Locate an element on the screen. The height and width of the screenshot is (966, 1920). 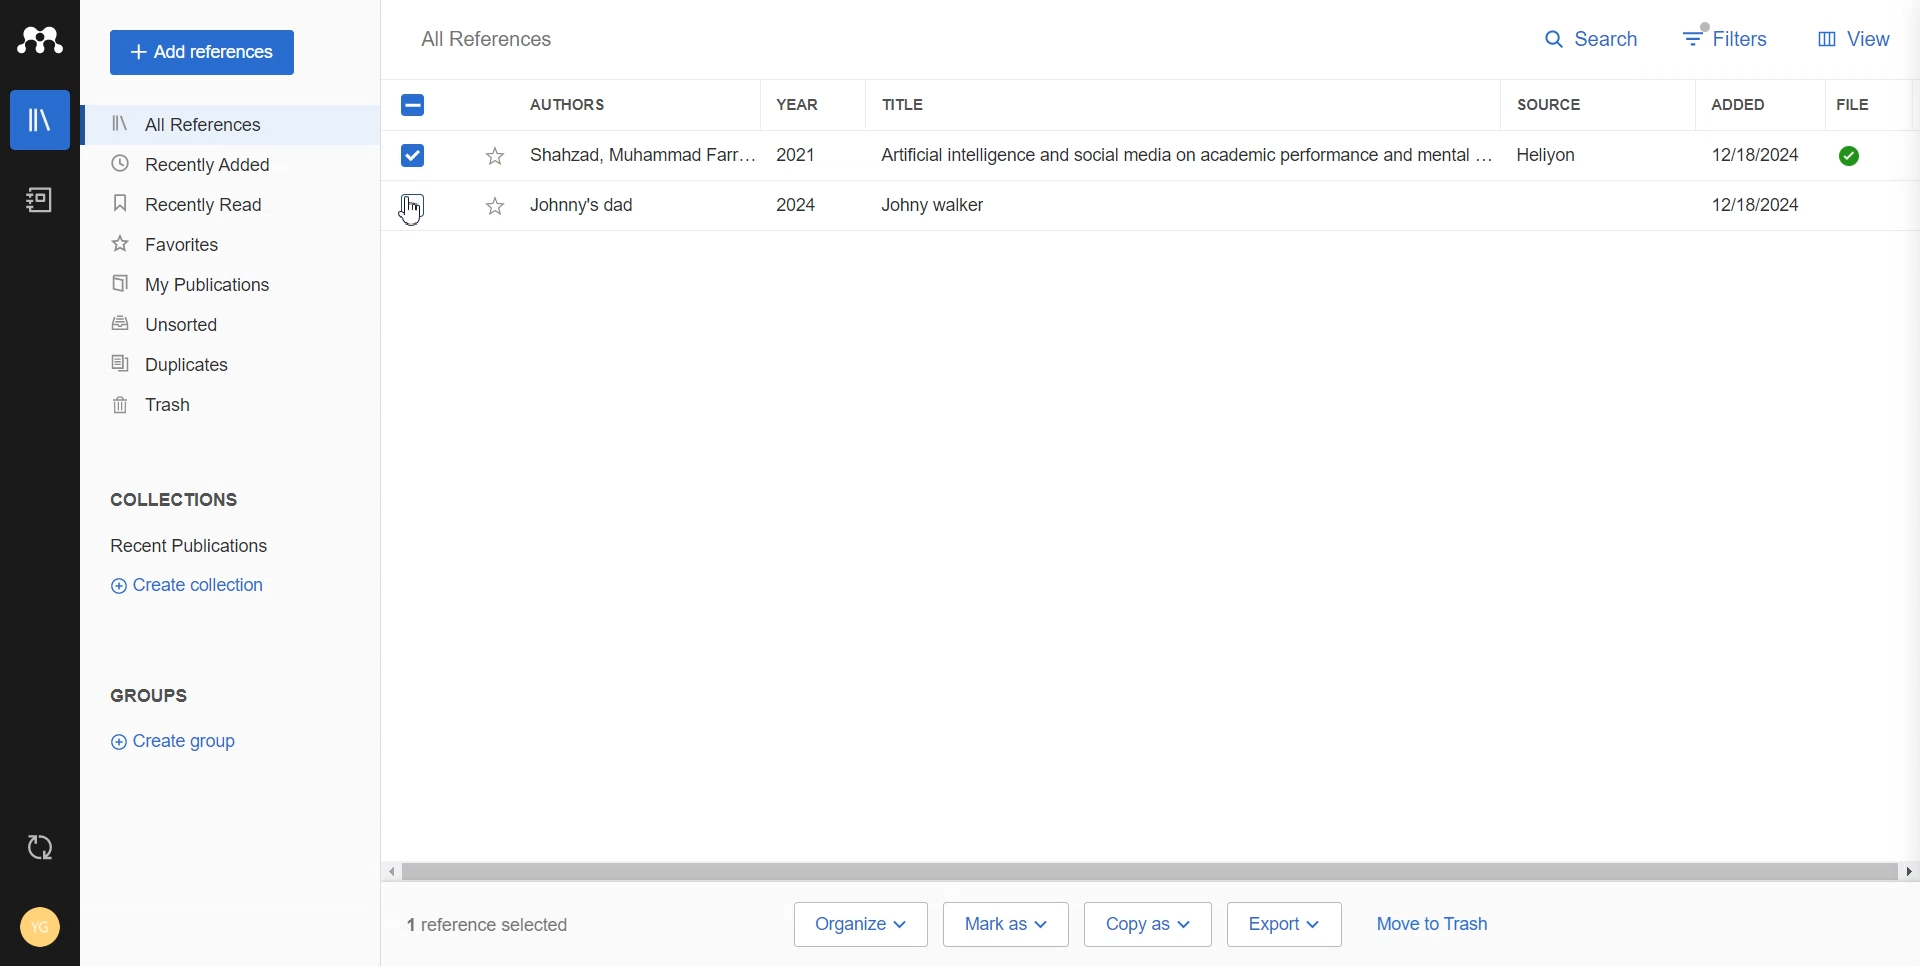
View is located at coordinates (1854, 37).